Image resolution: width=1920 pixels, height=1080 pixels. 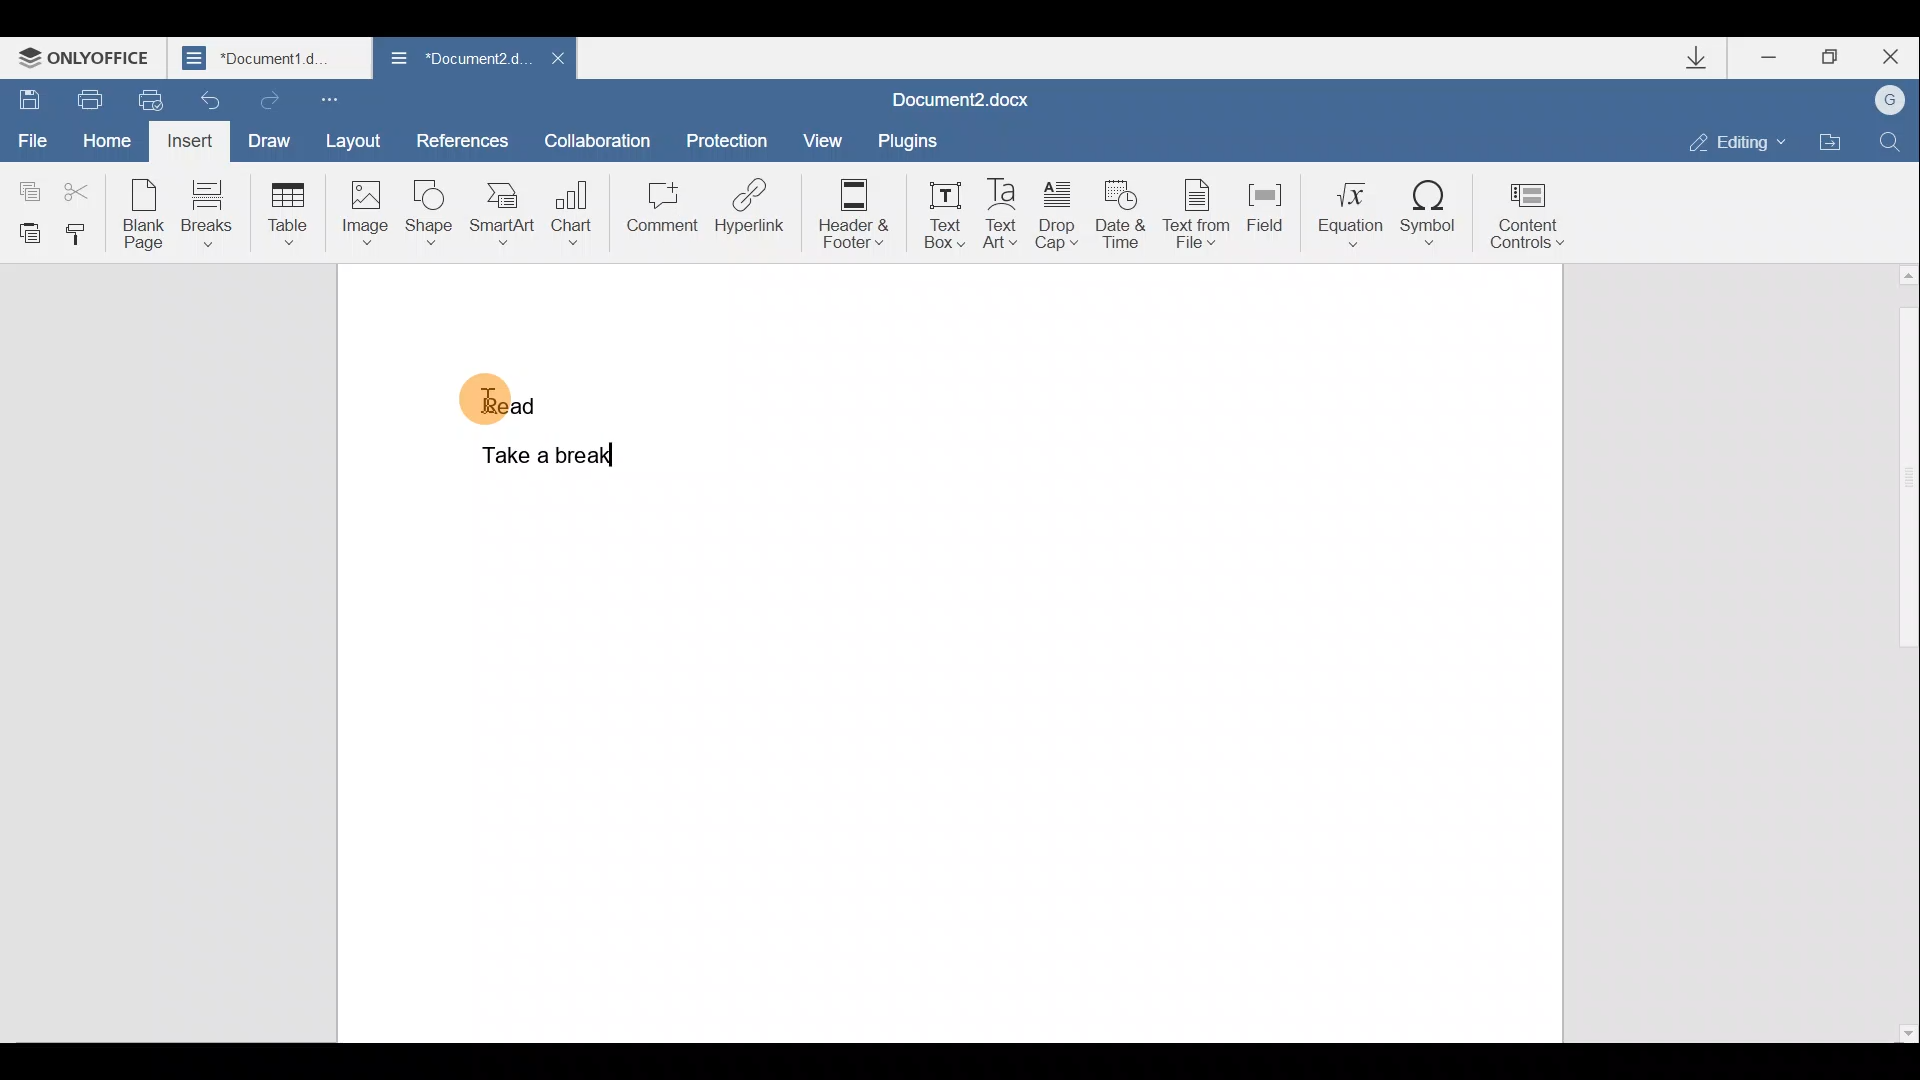 I want to click on Minimize, so click(x=1770, y=60).